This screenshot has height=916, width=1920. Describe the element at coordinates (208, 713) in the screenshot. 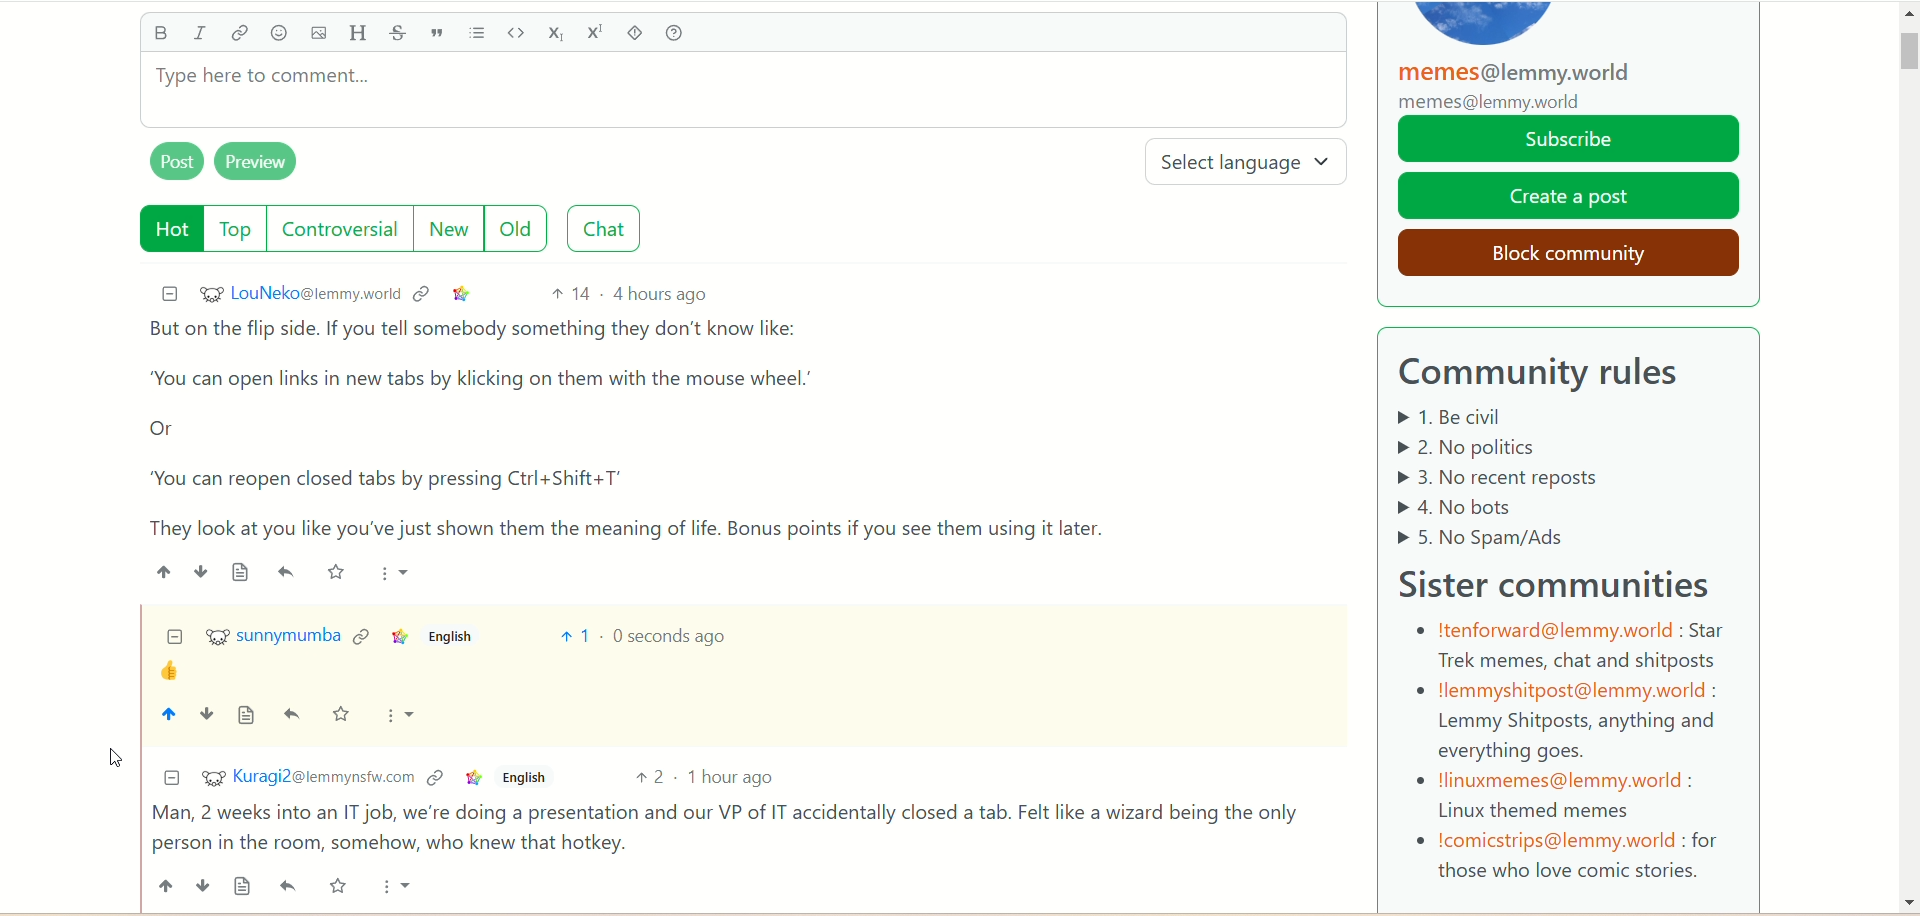

I see `down vote` at that location.